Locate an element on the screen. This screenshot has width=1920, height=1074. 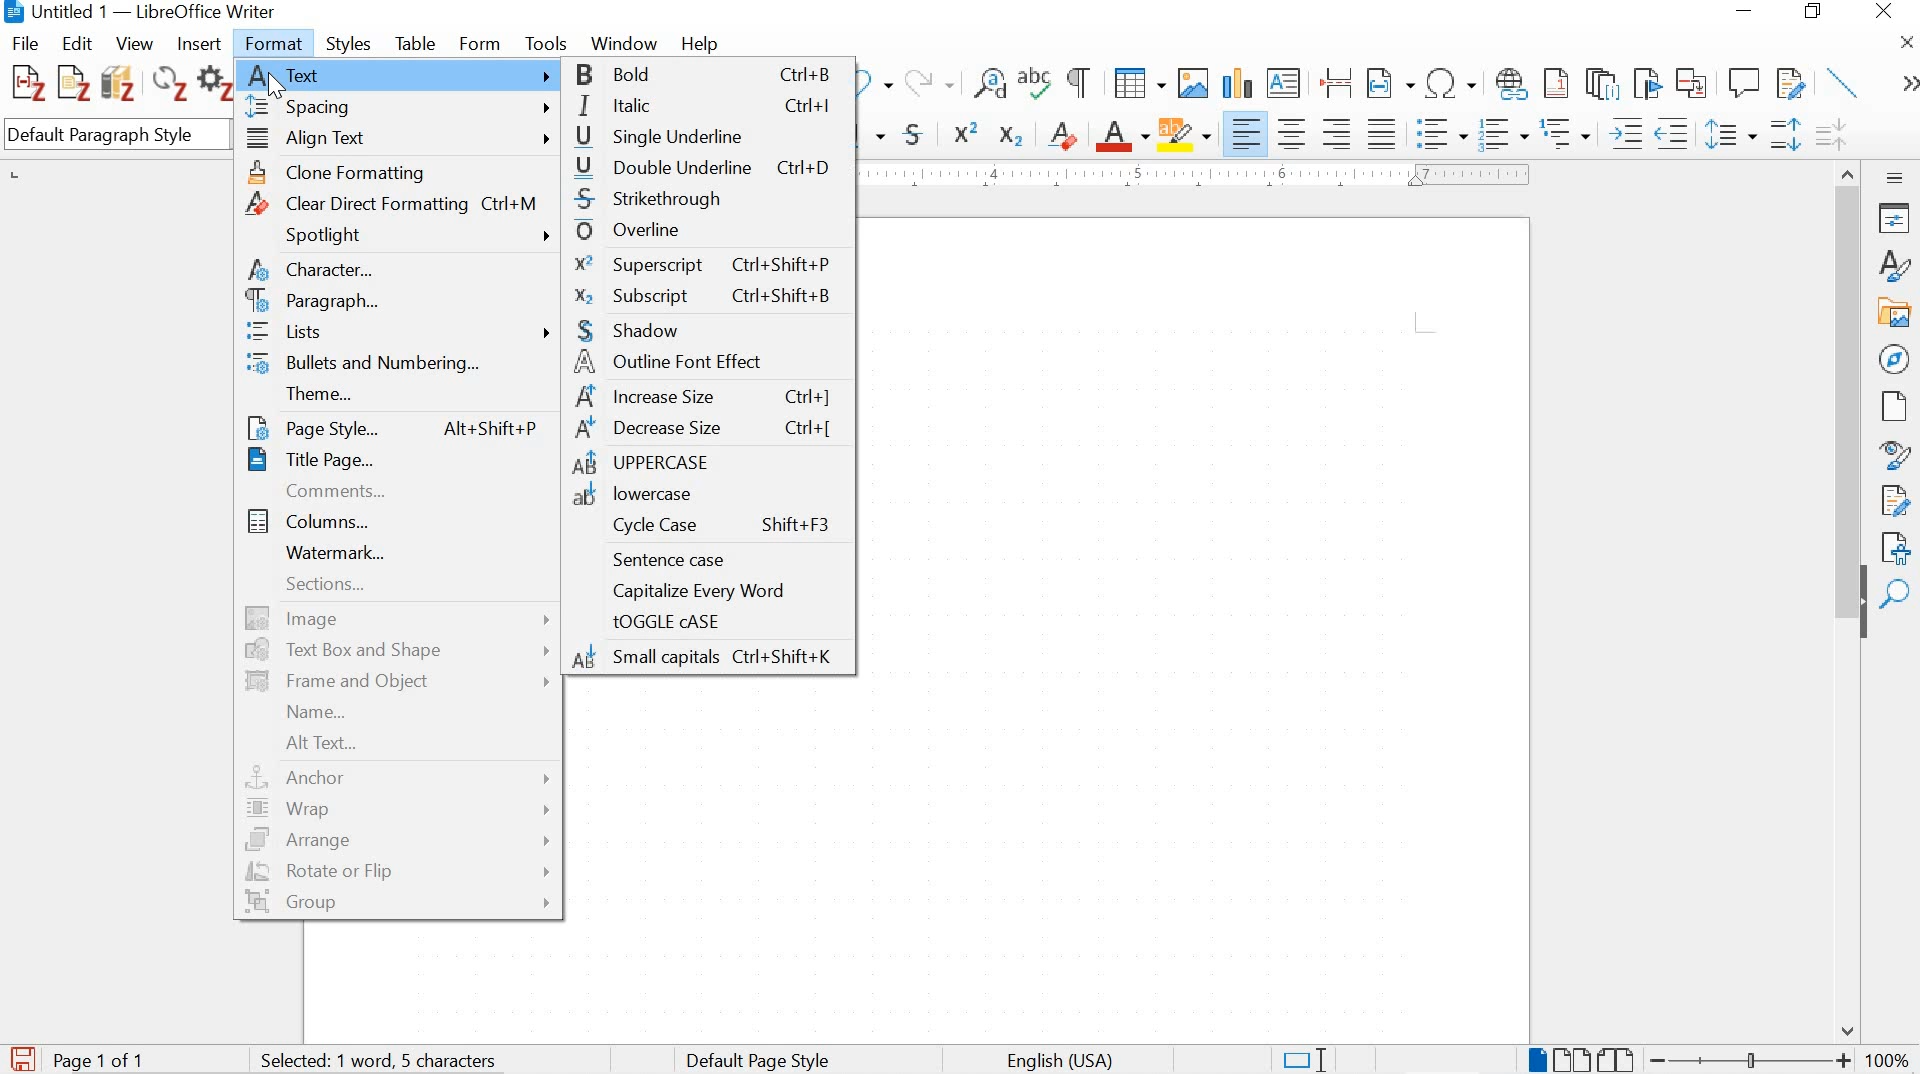
character highlighting color is located at coordinates (1186, 133).